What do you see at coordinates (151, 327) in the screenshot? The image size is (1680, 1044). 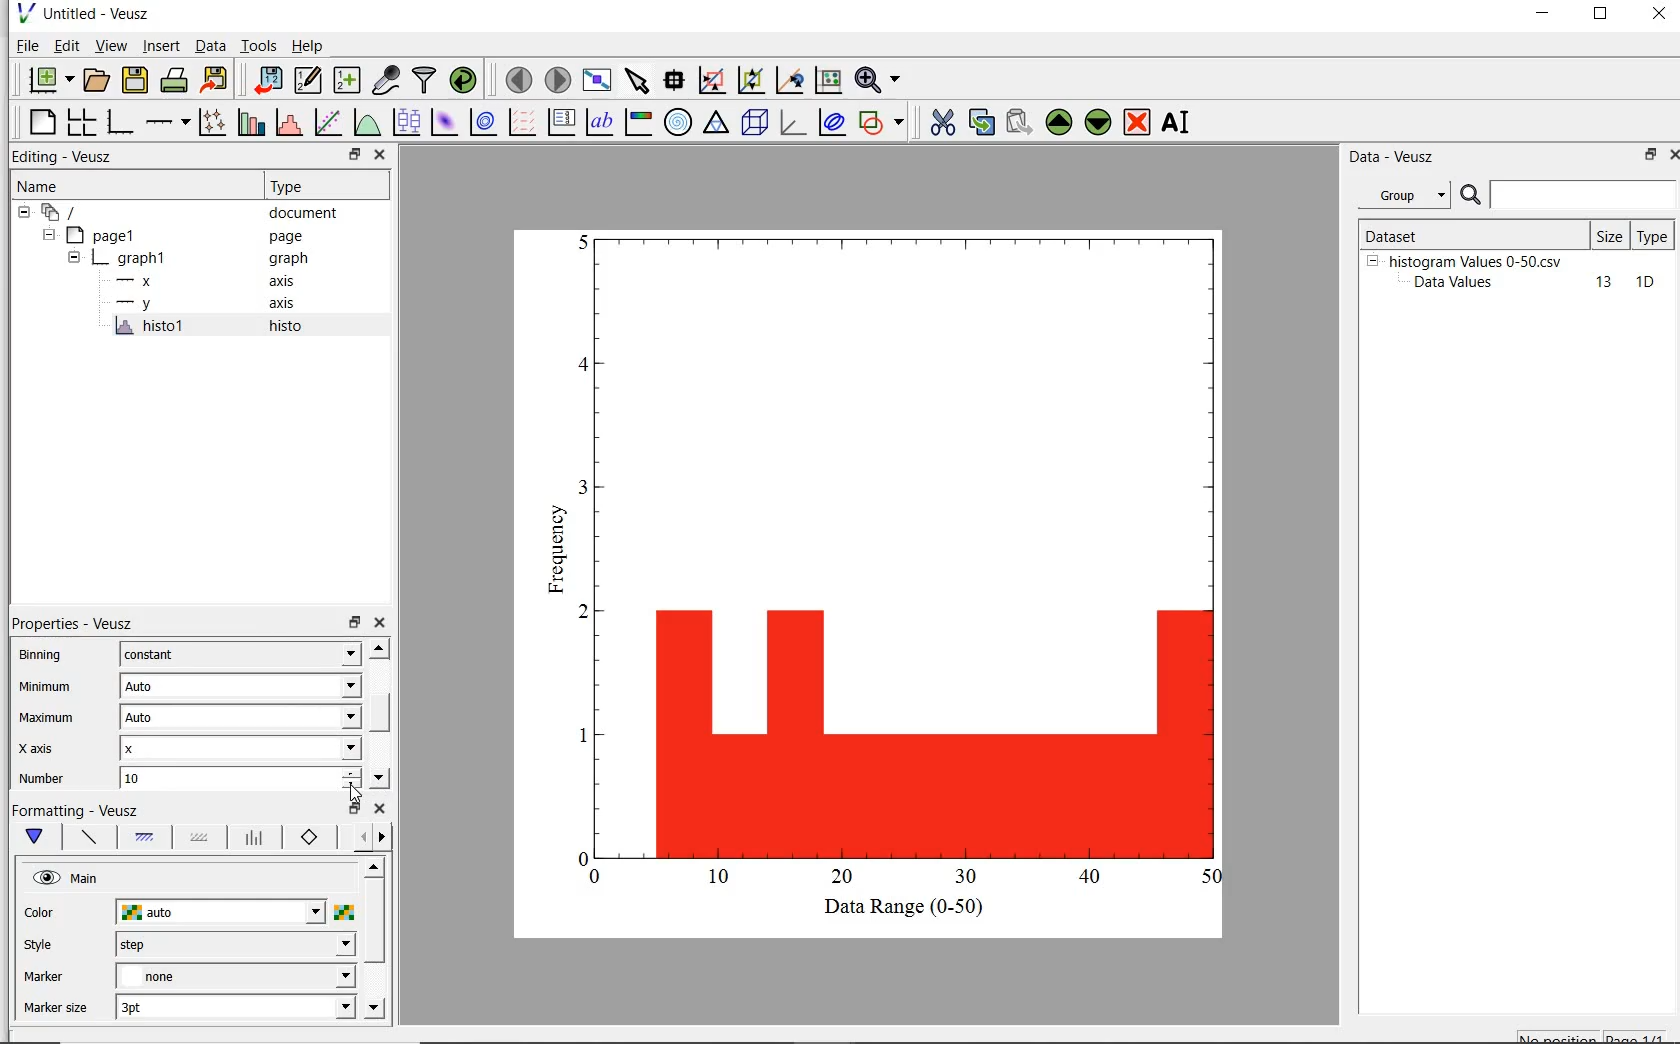 I see `histo 1` at bounding box center [151, 327].